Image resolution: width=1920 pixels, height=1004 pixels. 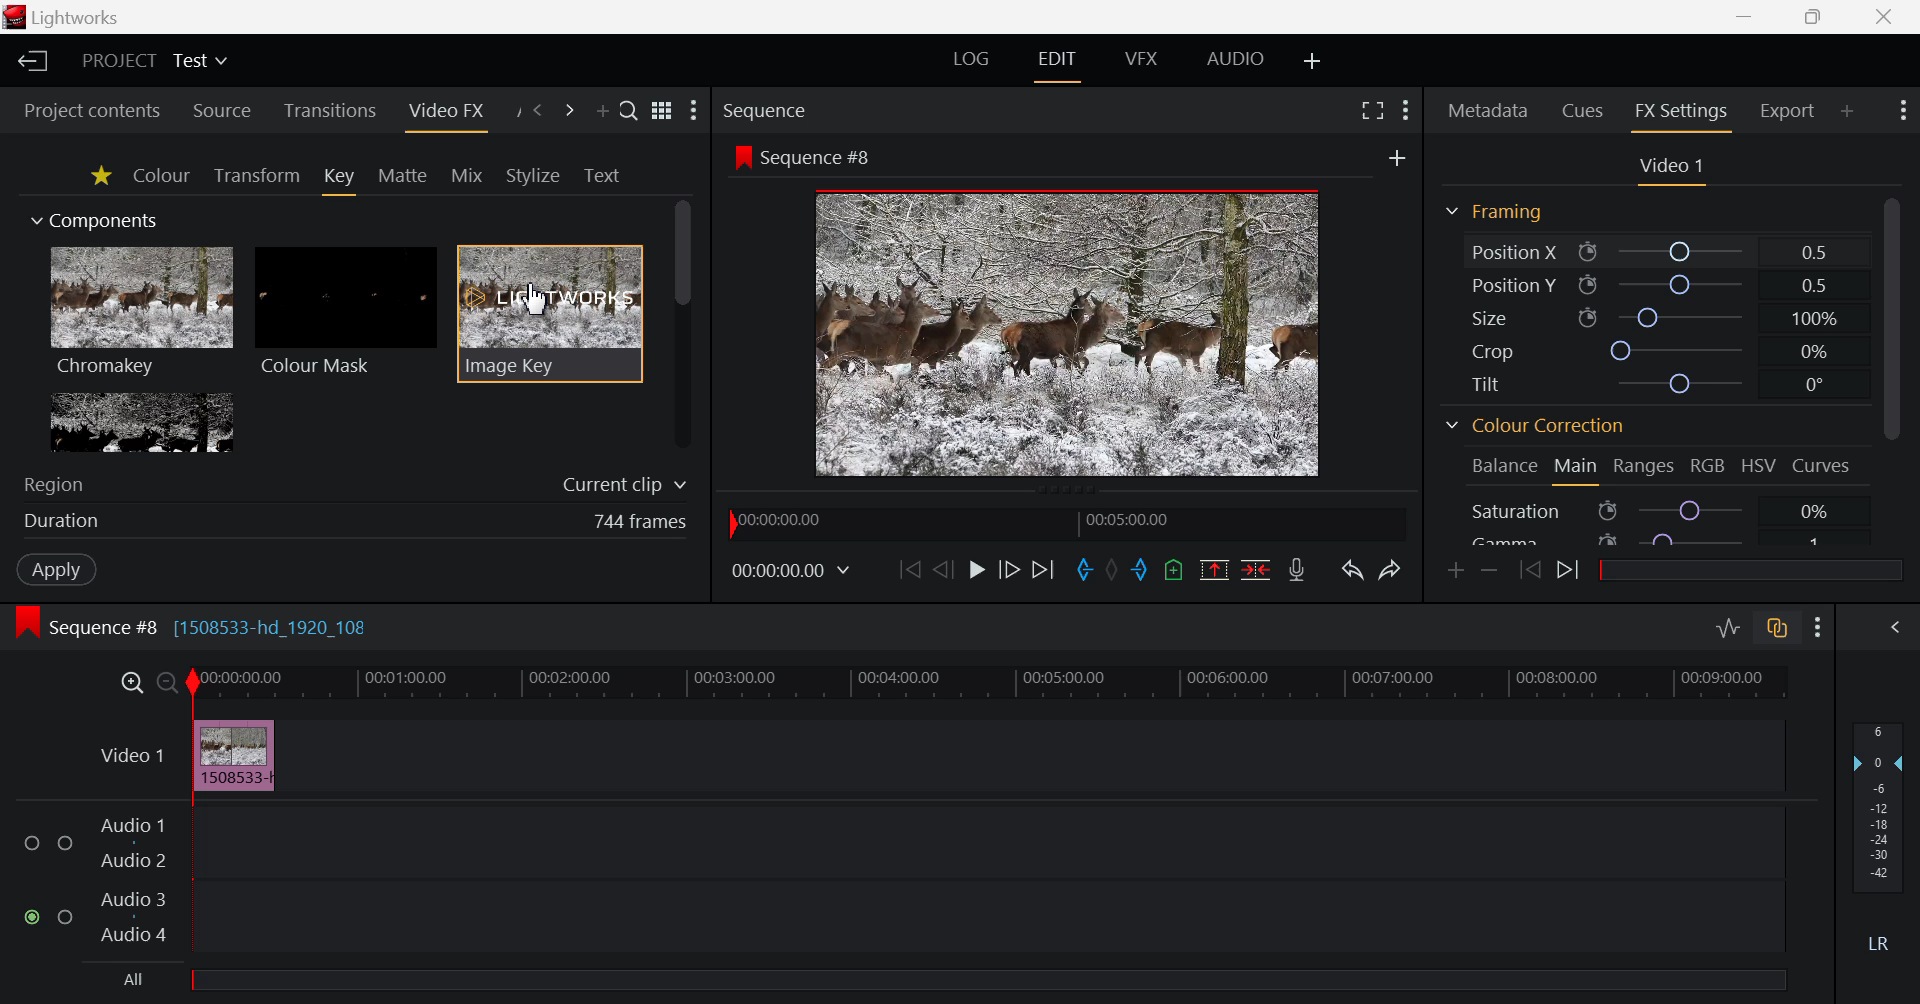 What do you see at coordinates (1709, 468) in the screenshot?
I see `RGB` at bounding box center [1709, 468].